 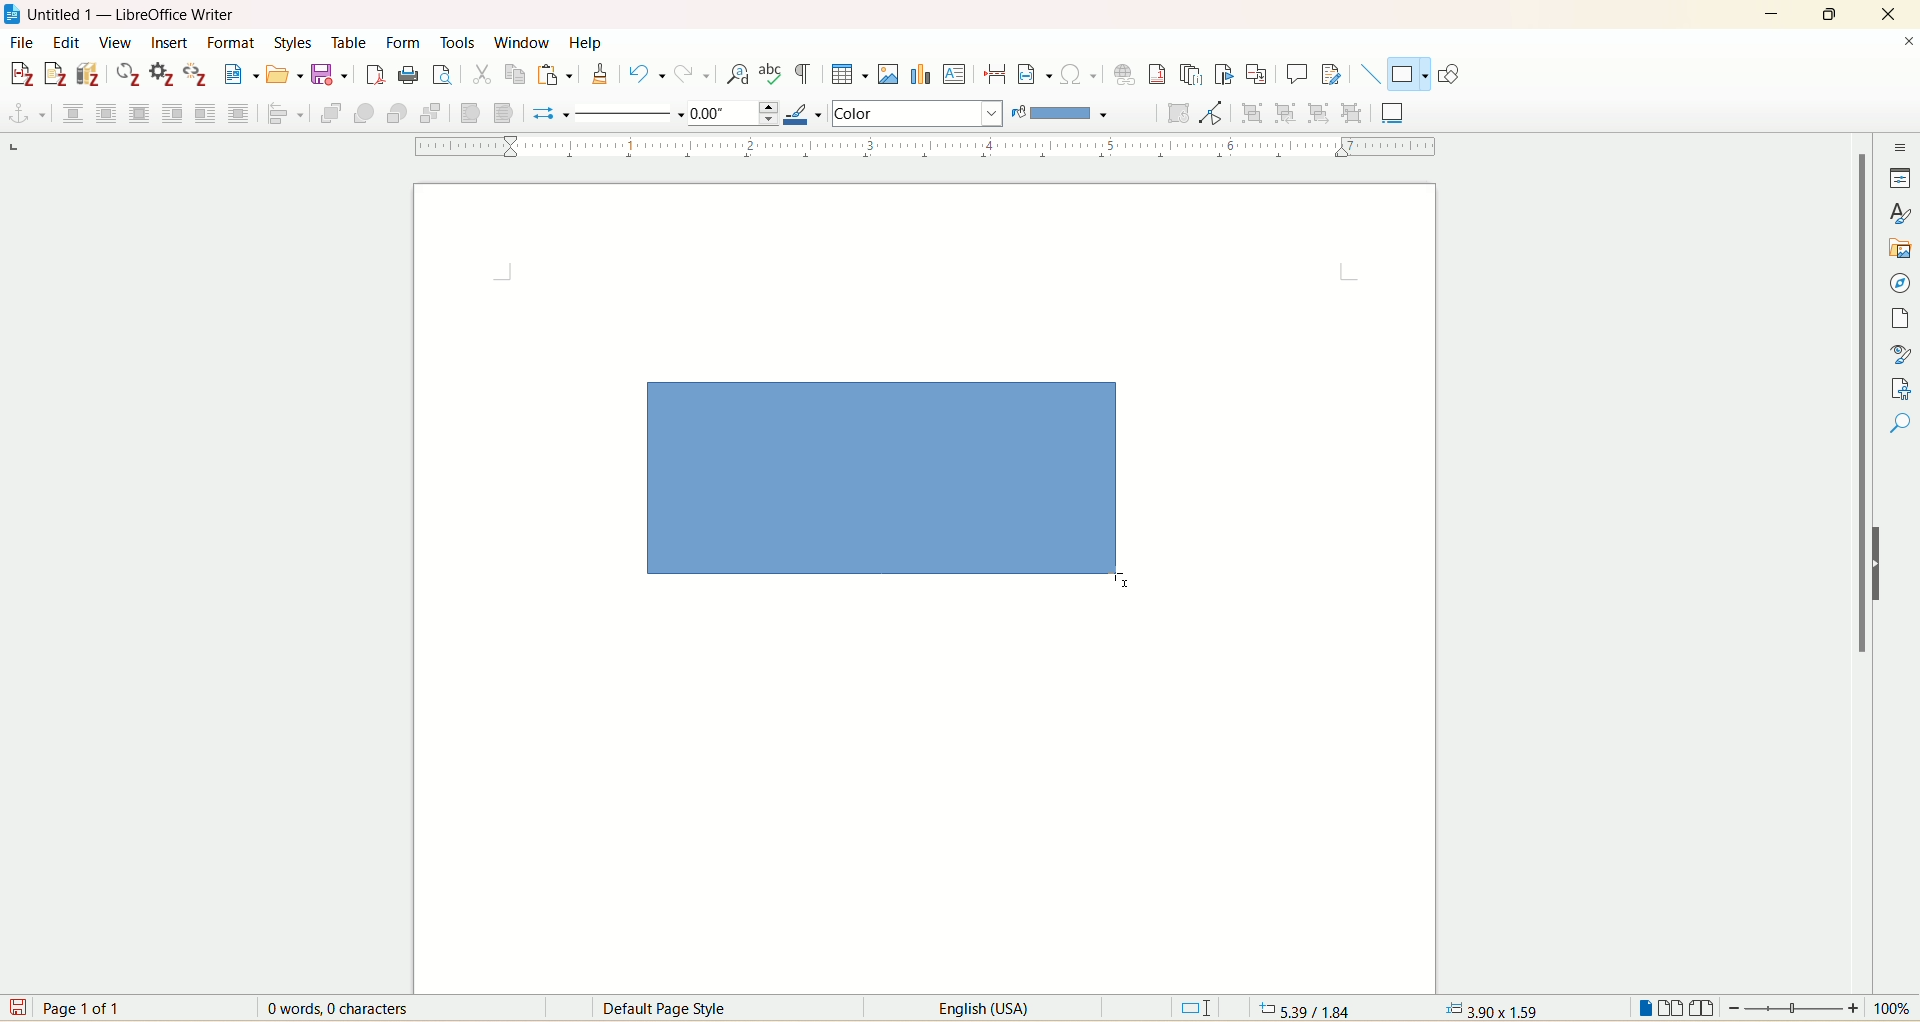 I want to click on cut, so click(x=481, y=77).